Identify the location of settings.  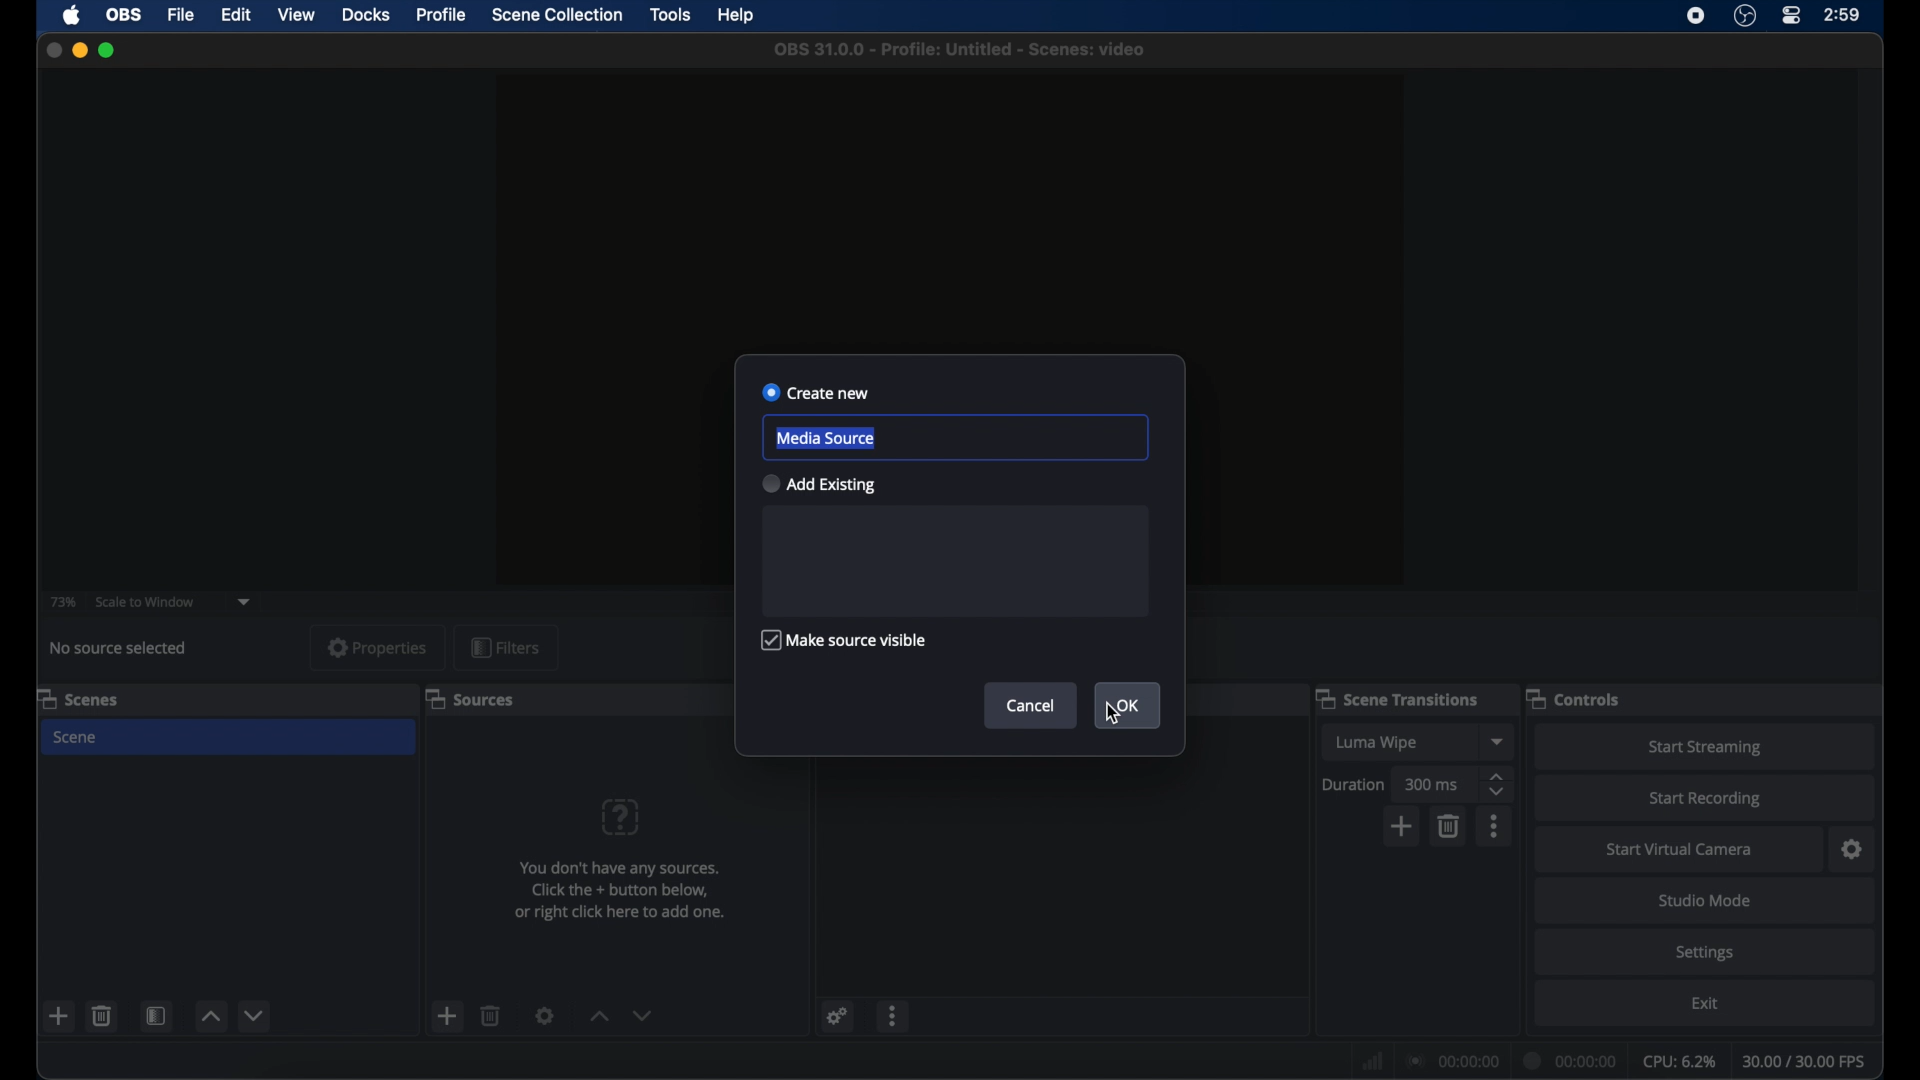
(1705, 954).